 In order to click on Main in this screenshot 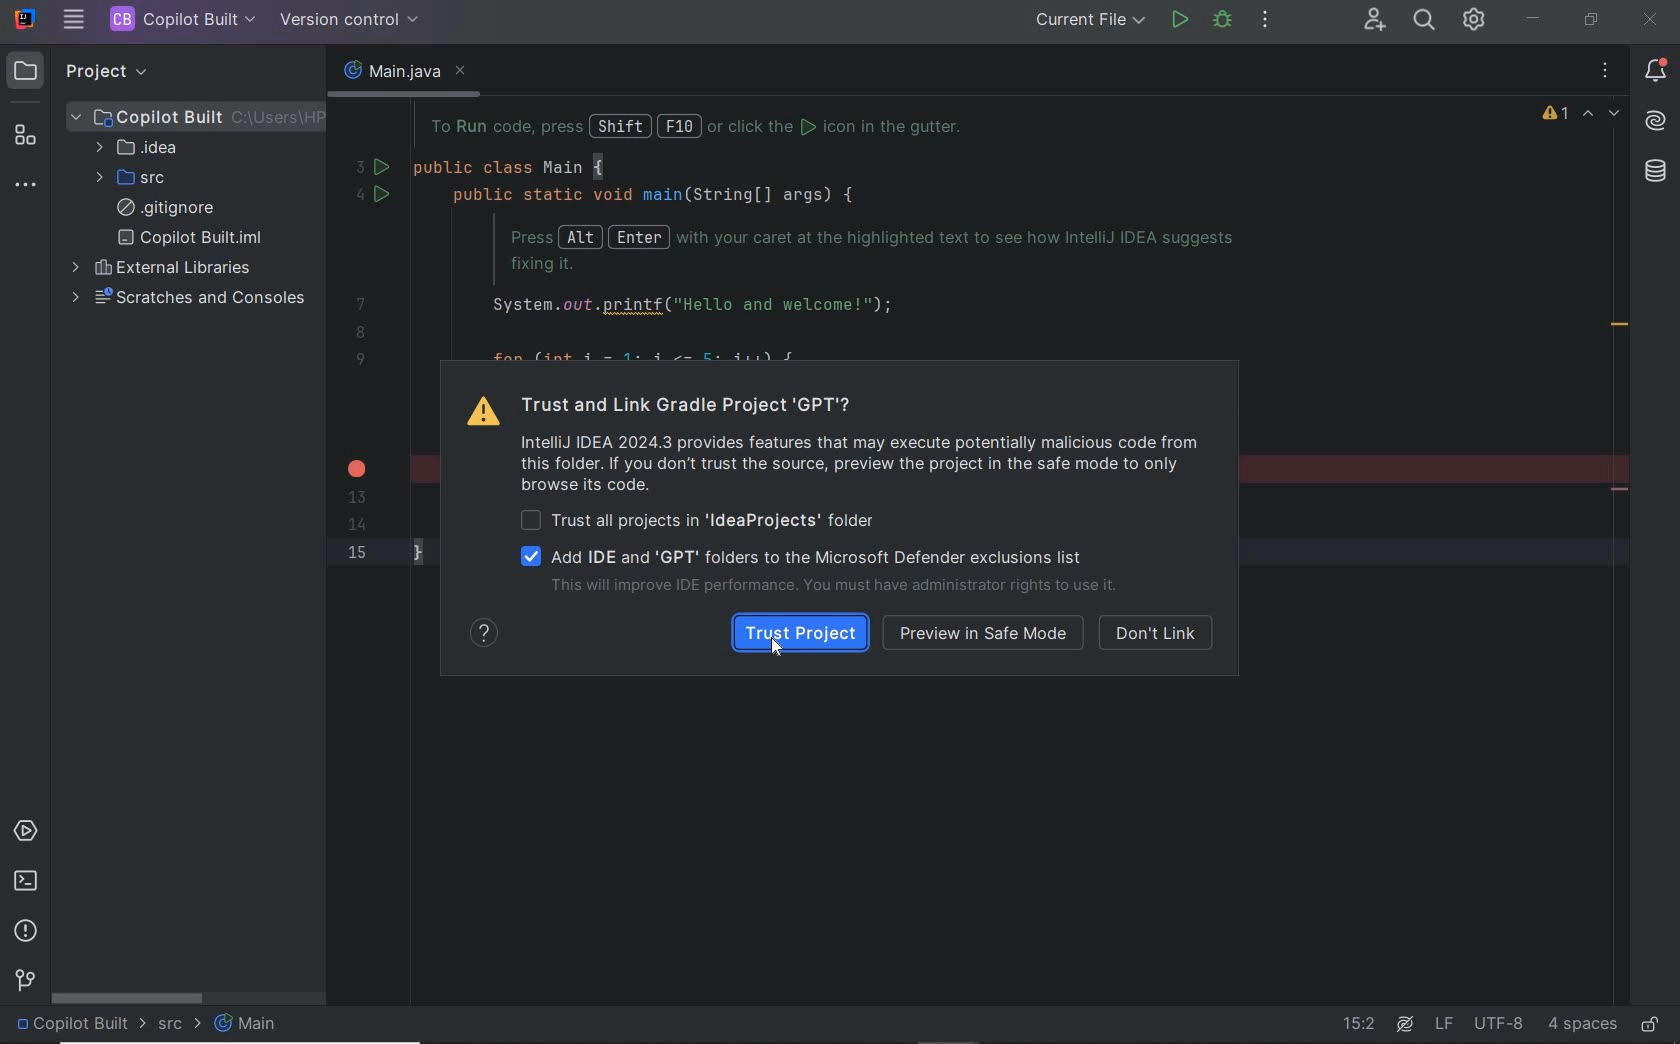, I will do `click(246, 1023)`.